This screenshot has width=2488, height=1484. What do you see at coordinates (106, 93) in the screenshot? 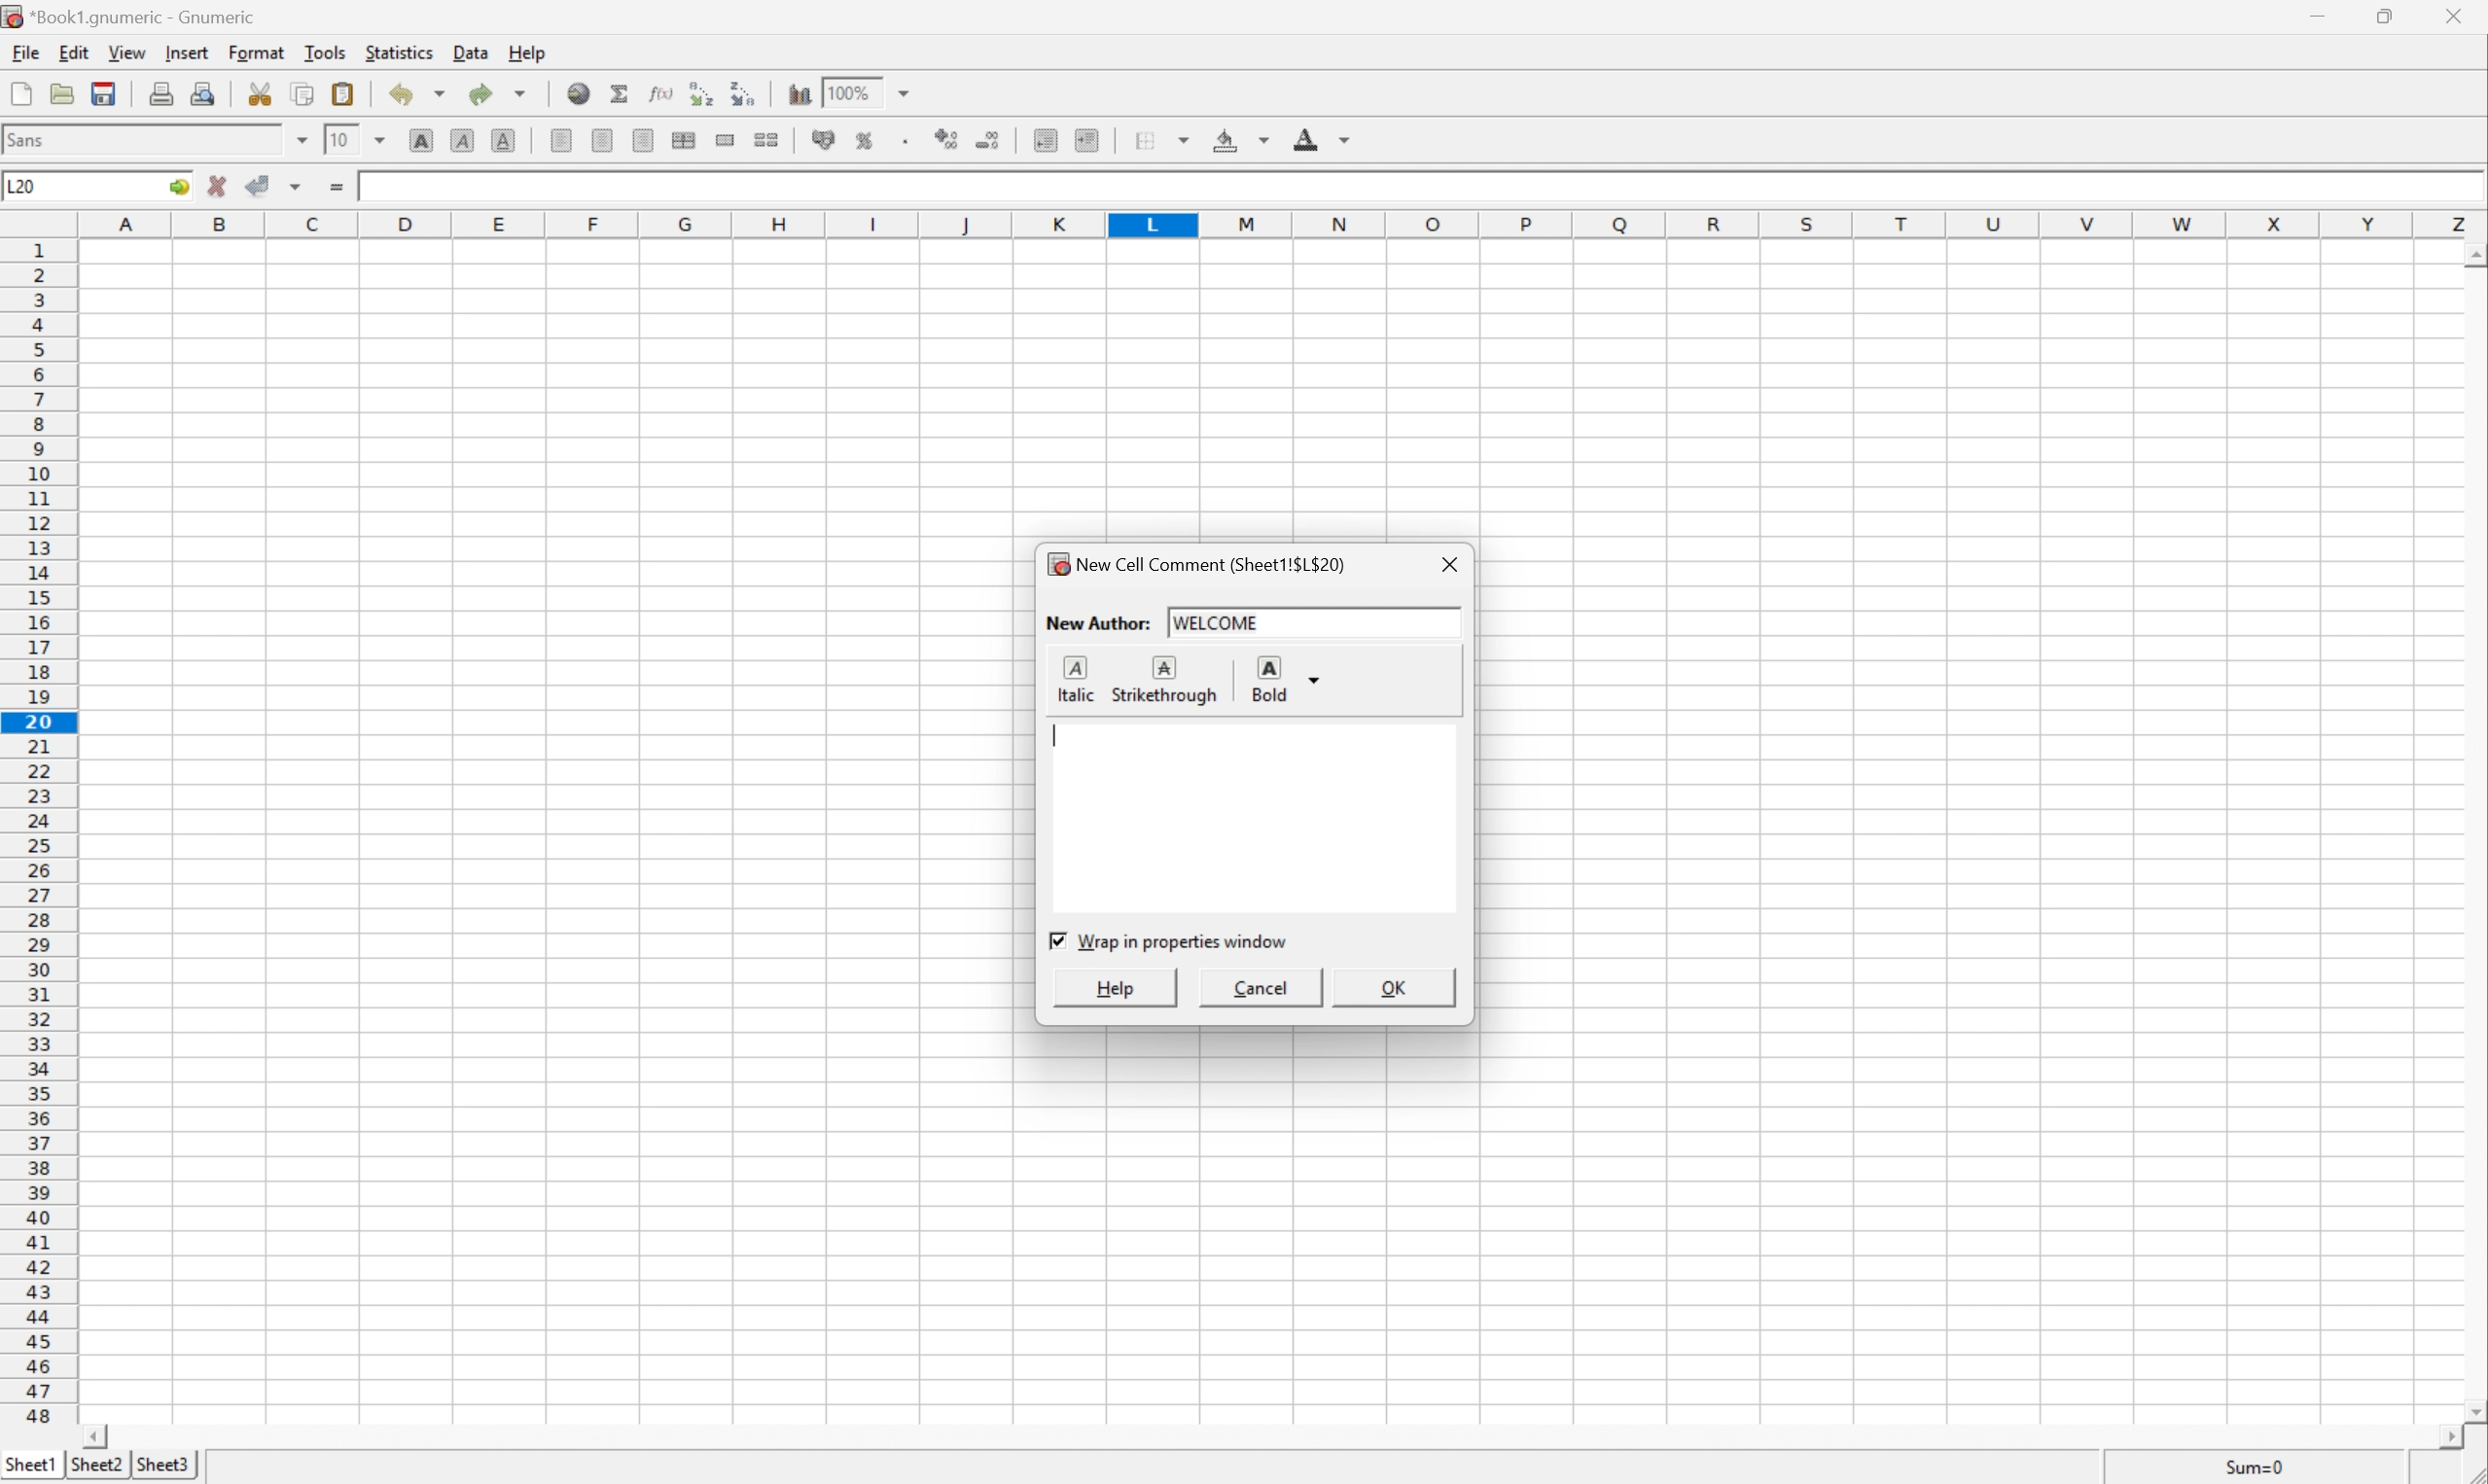
I see `Save current workbook` at bounding box center [106, 93].